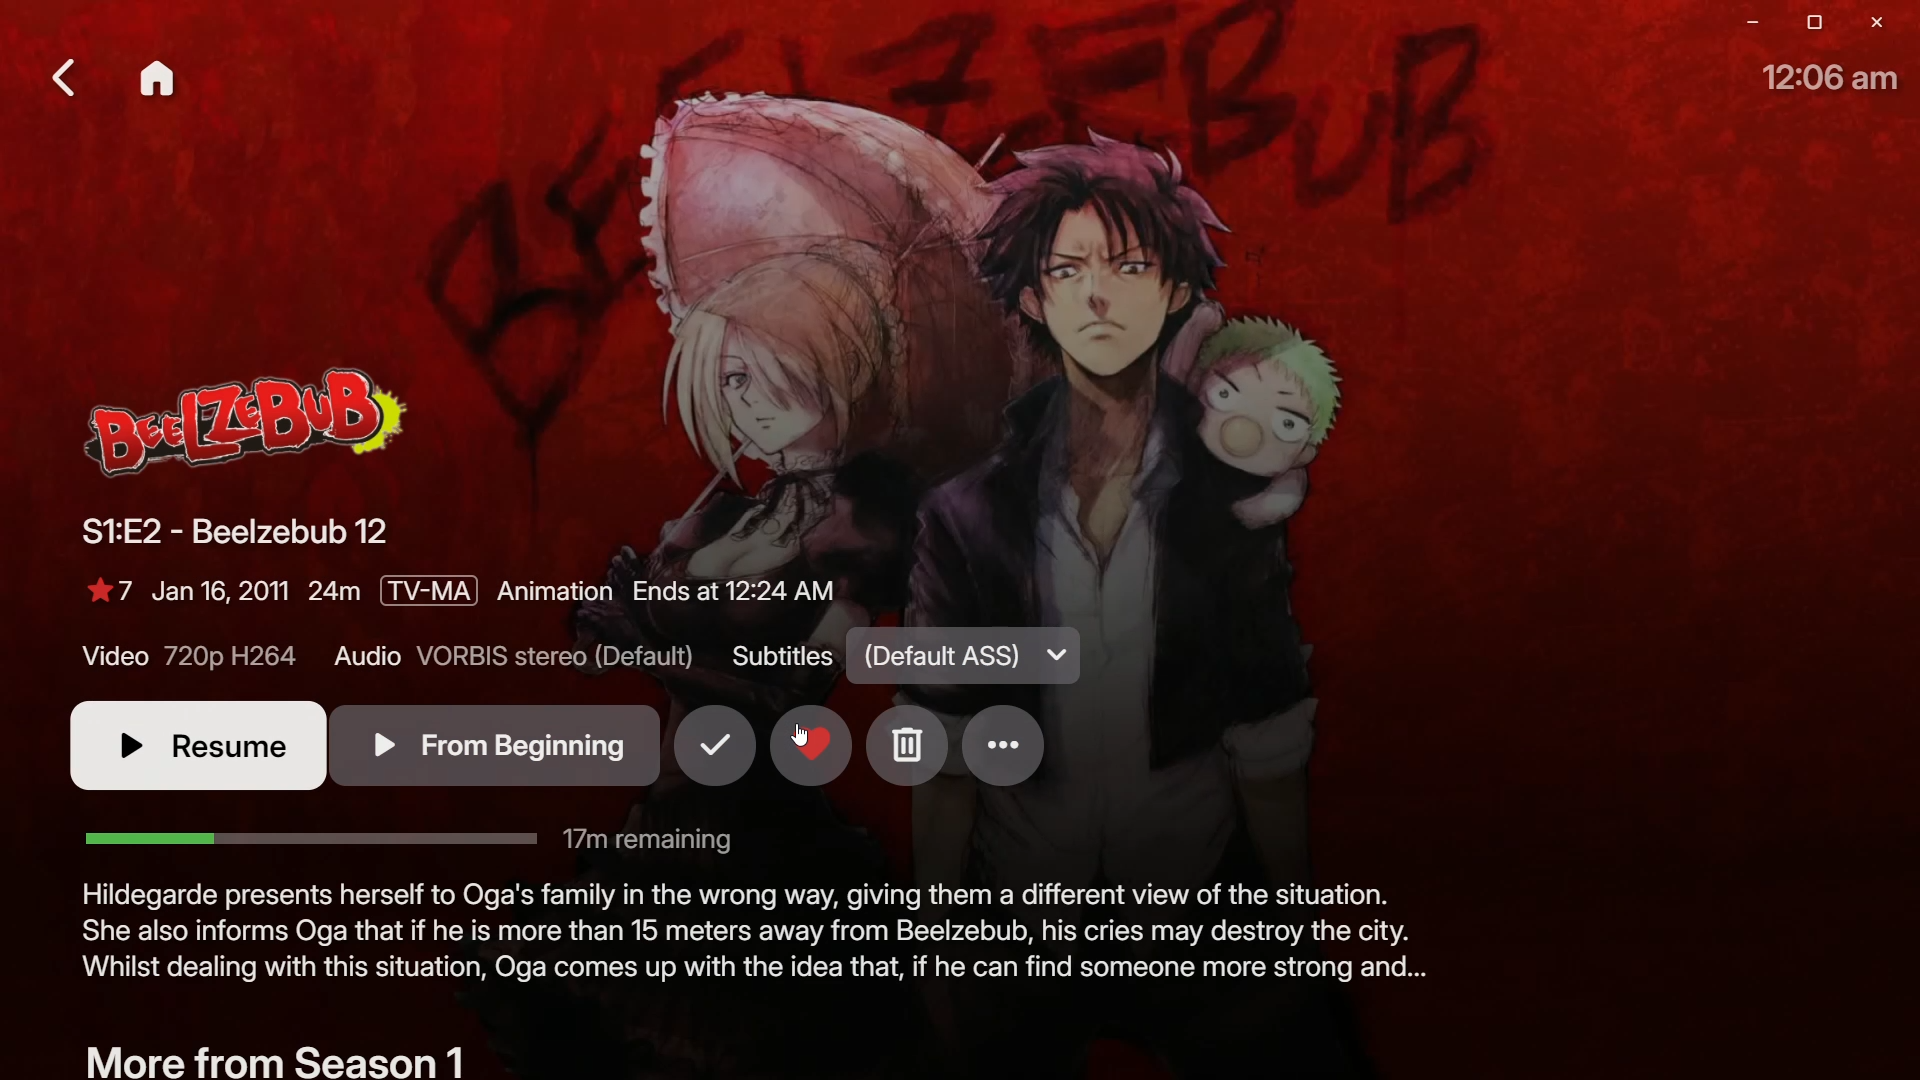 The height and width of the screenshot is (1080, 1920). I want to click on More From Season 1, so click(274, 1056).